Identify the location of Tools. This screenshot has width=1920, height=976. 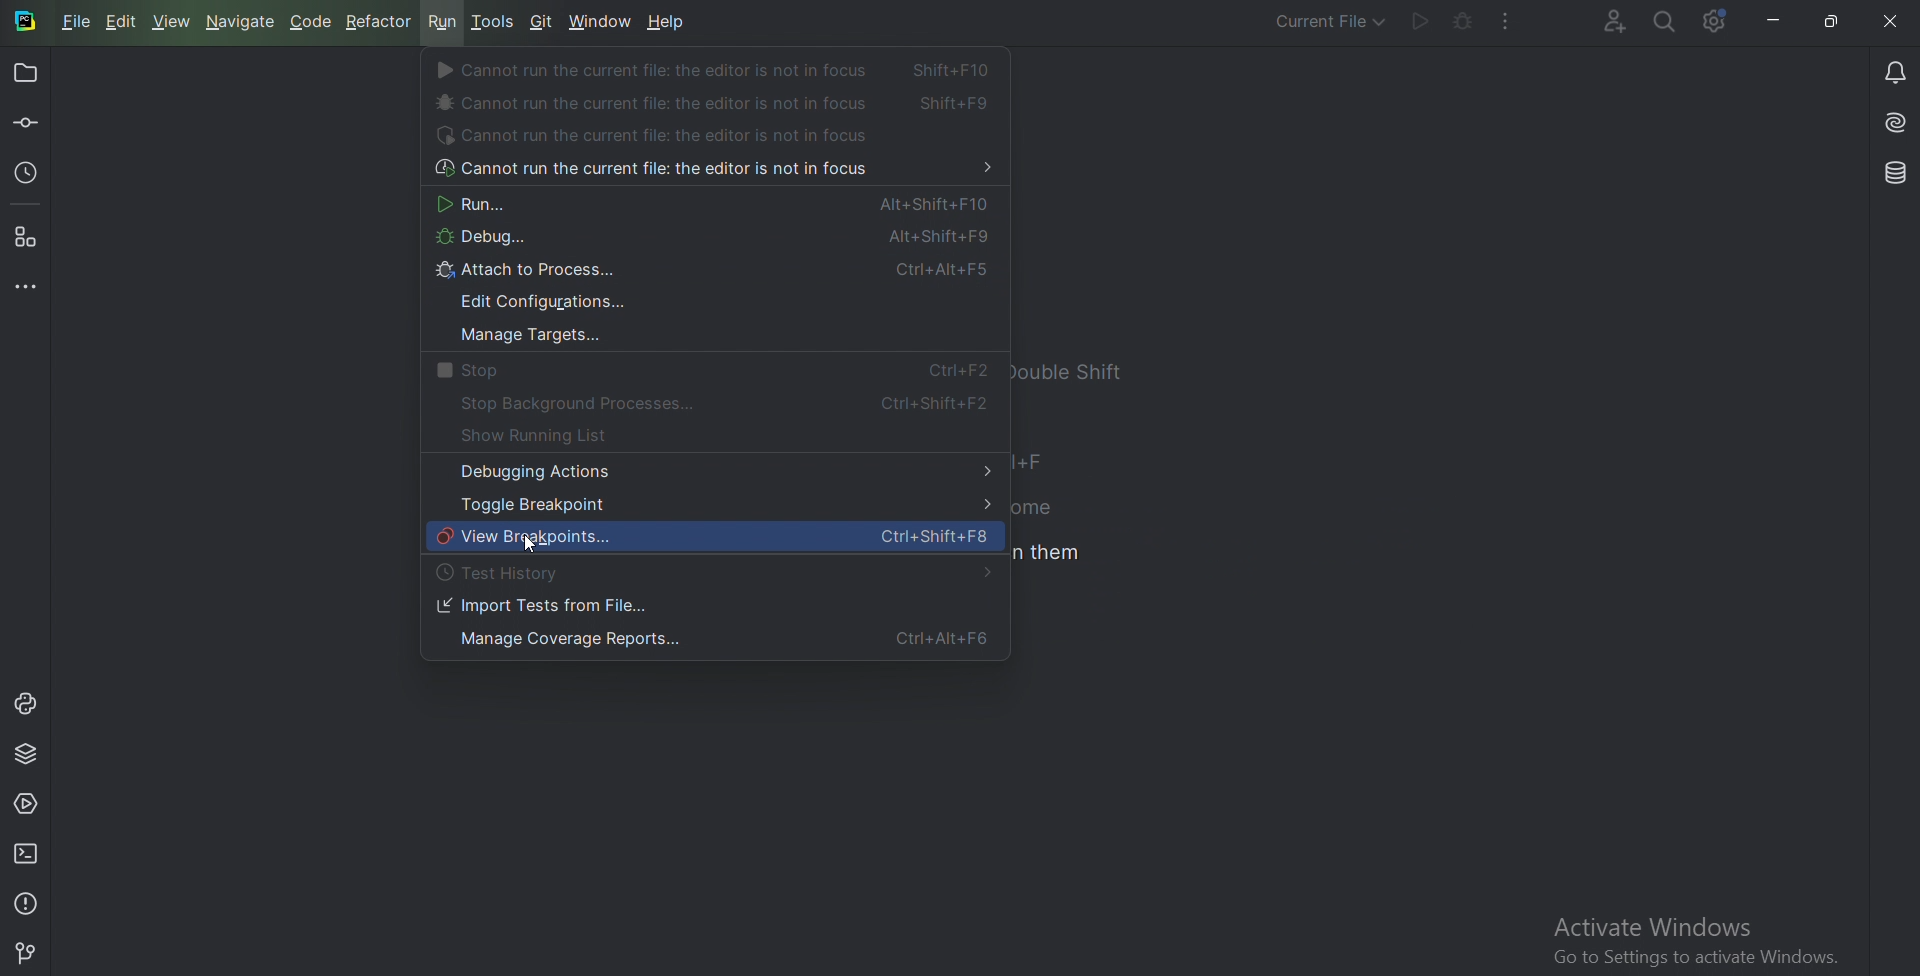
(494, 21).